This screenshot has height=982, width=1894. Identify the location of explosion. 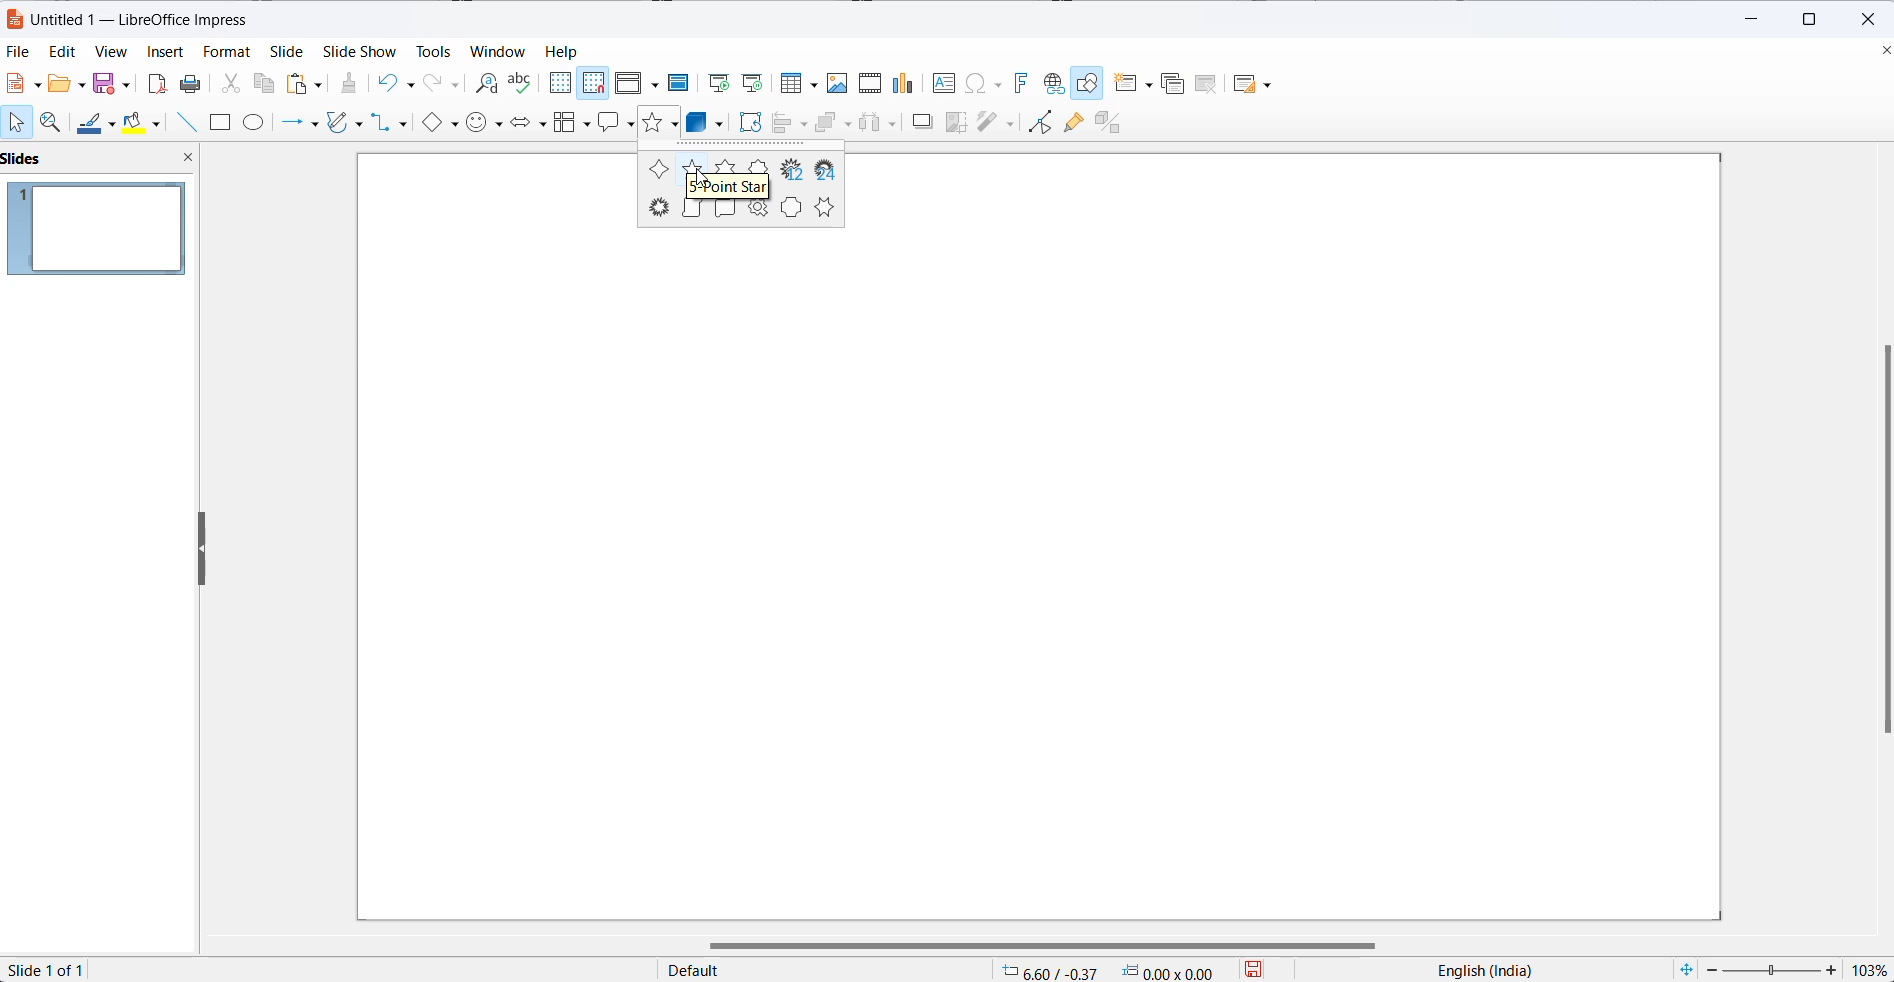
(656, 208).